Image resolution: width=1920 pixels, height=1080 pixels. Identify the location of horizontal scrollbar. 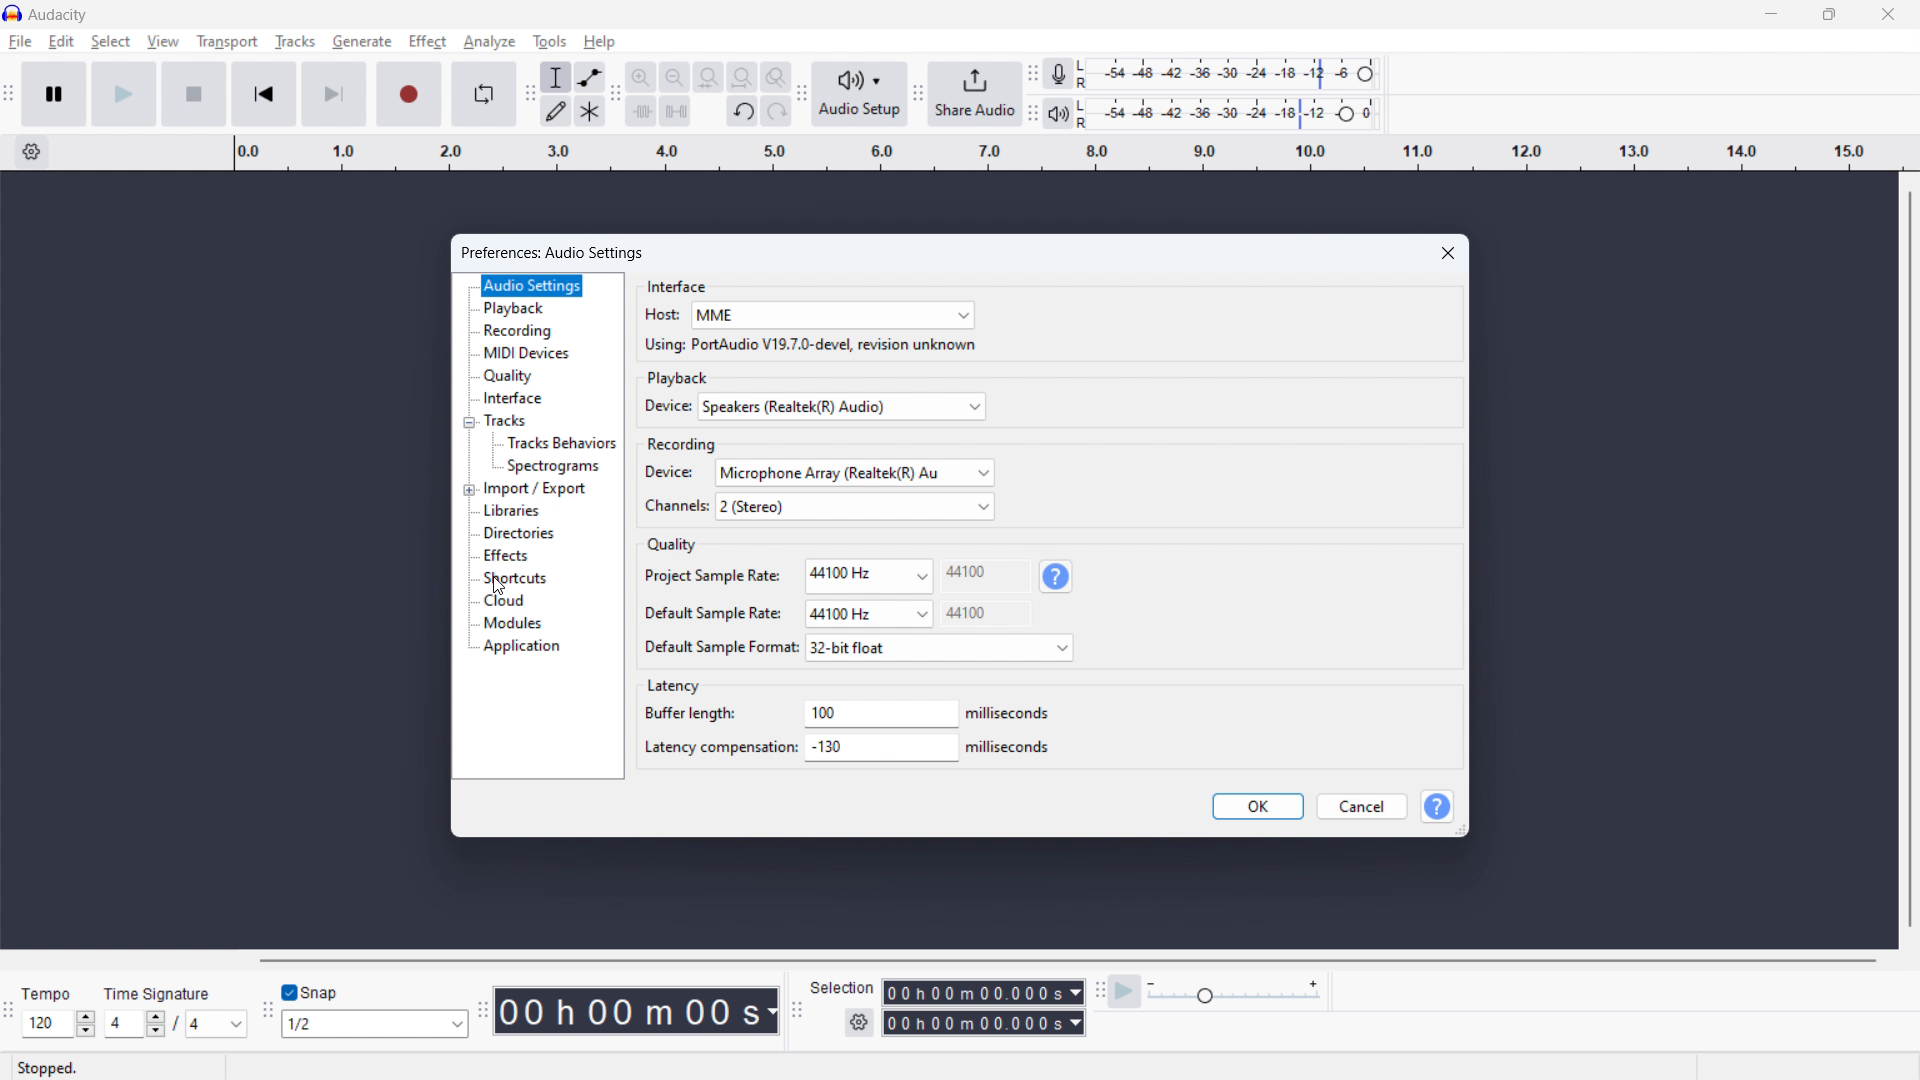
(1066, 961).